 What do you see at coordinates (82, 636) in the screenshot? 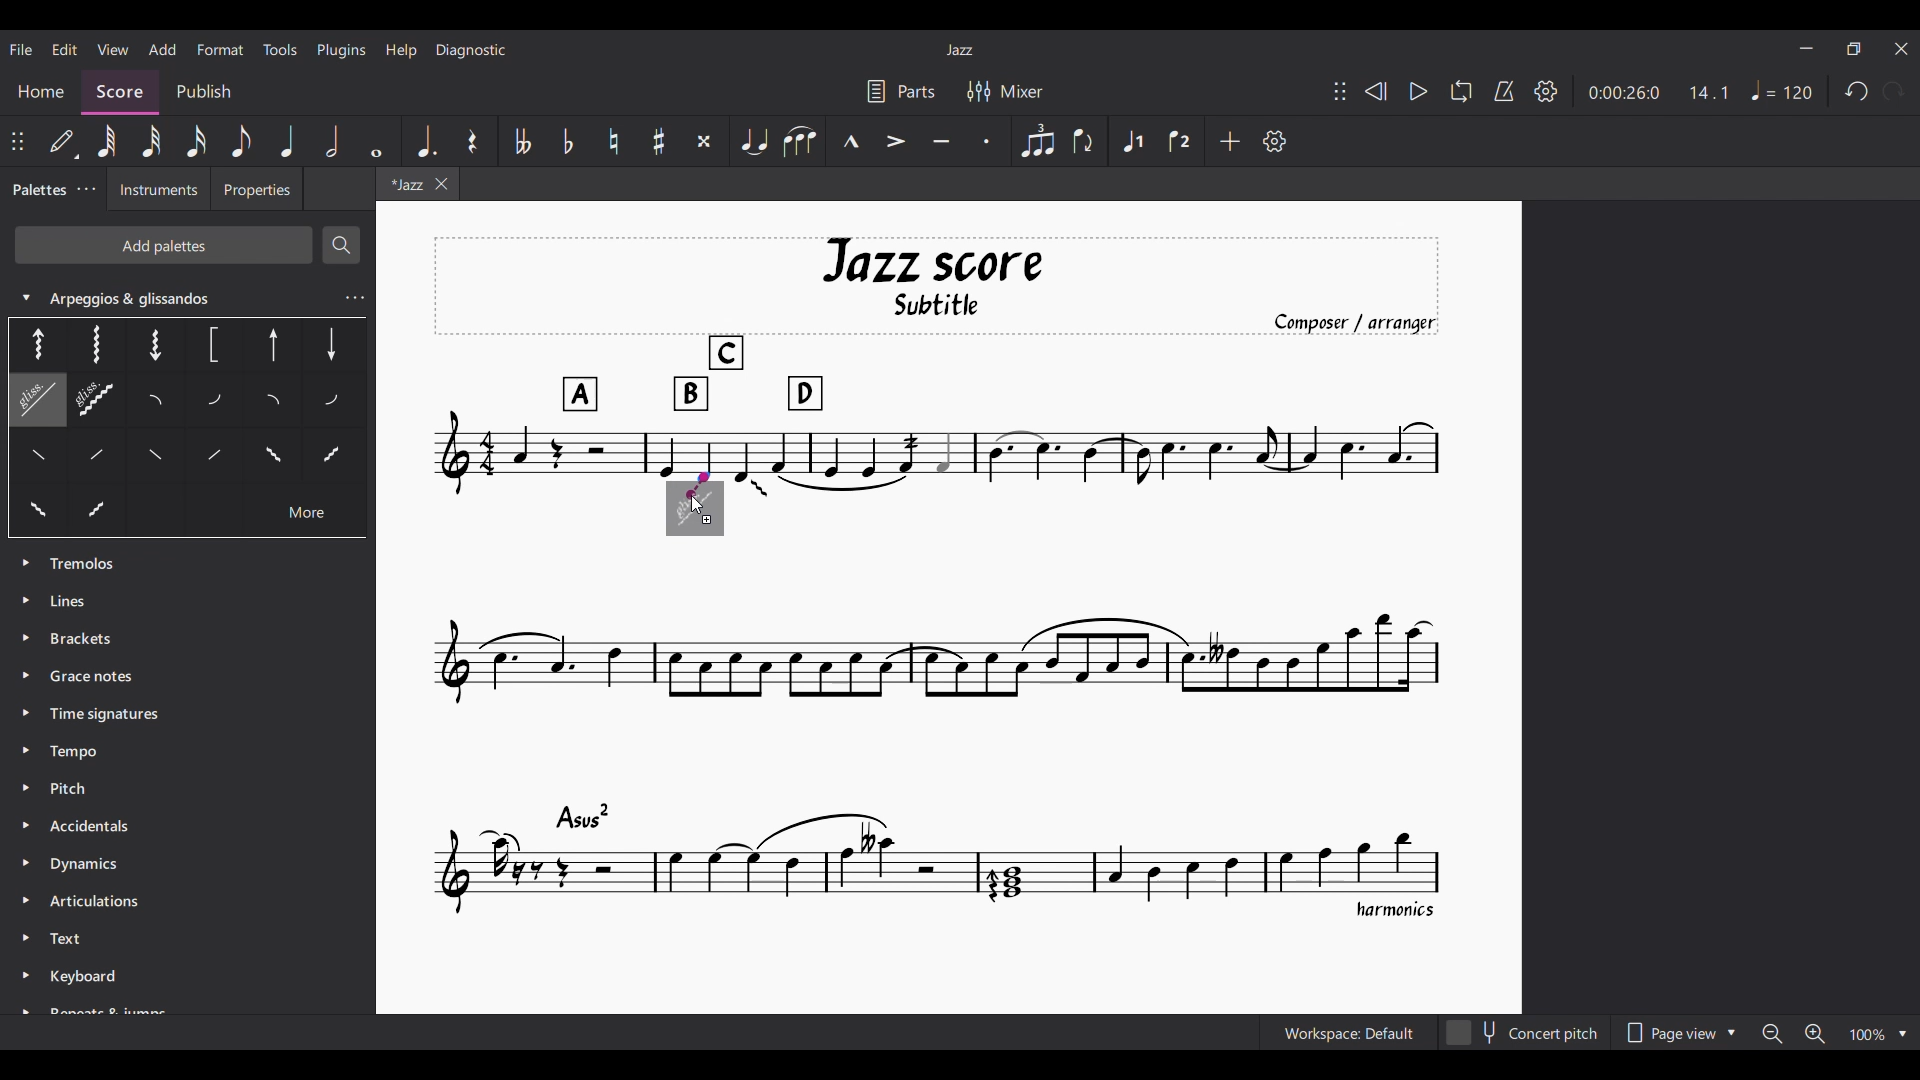
I see `Brackets` at bounding box center [82, 636].